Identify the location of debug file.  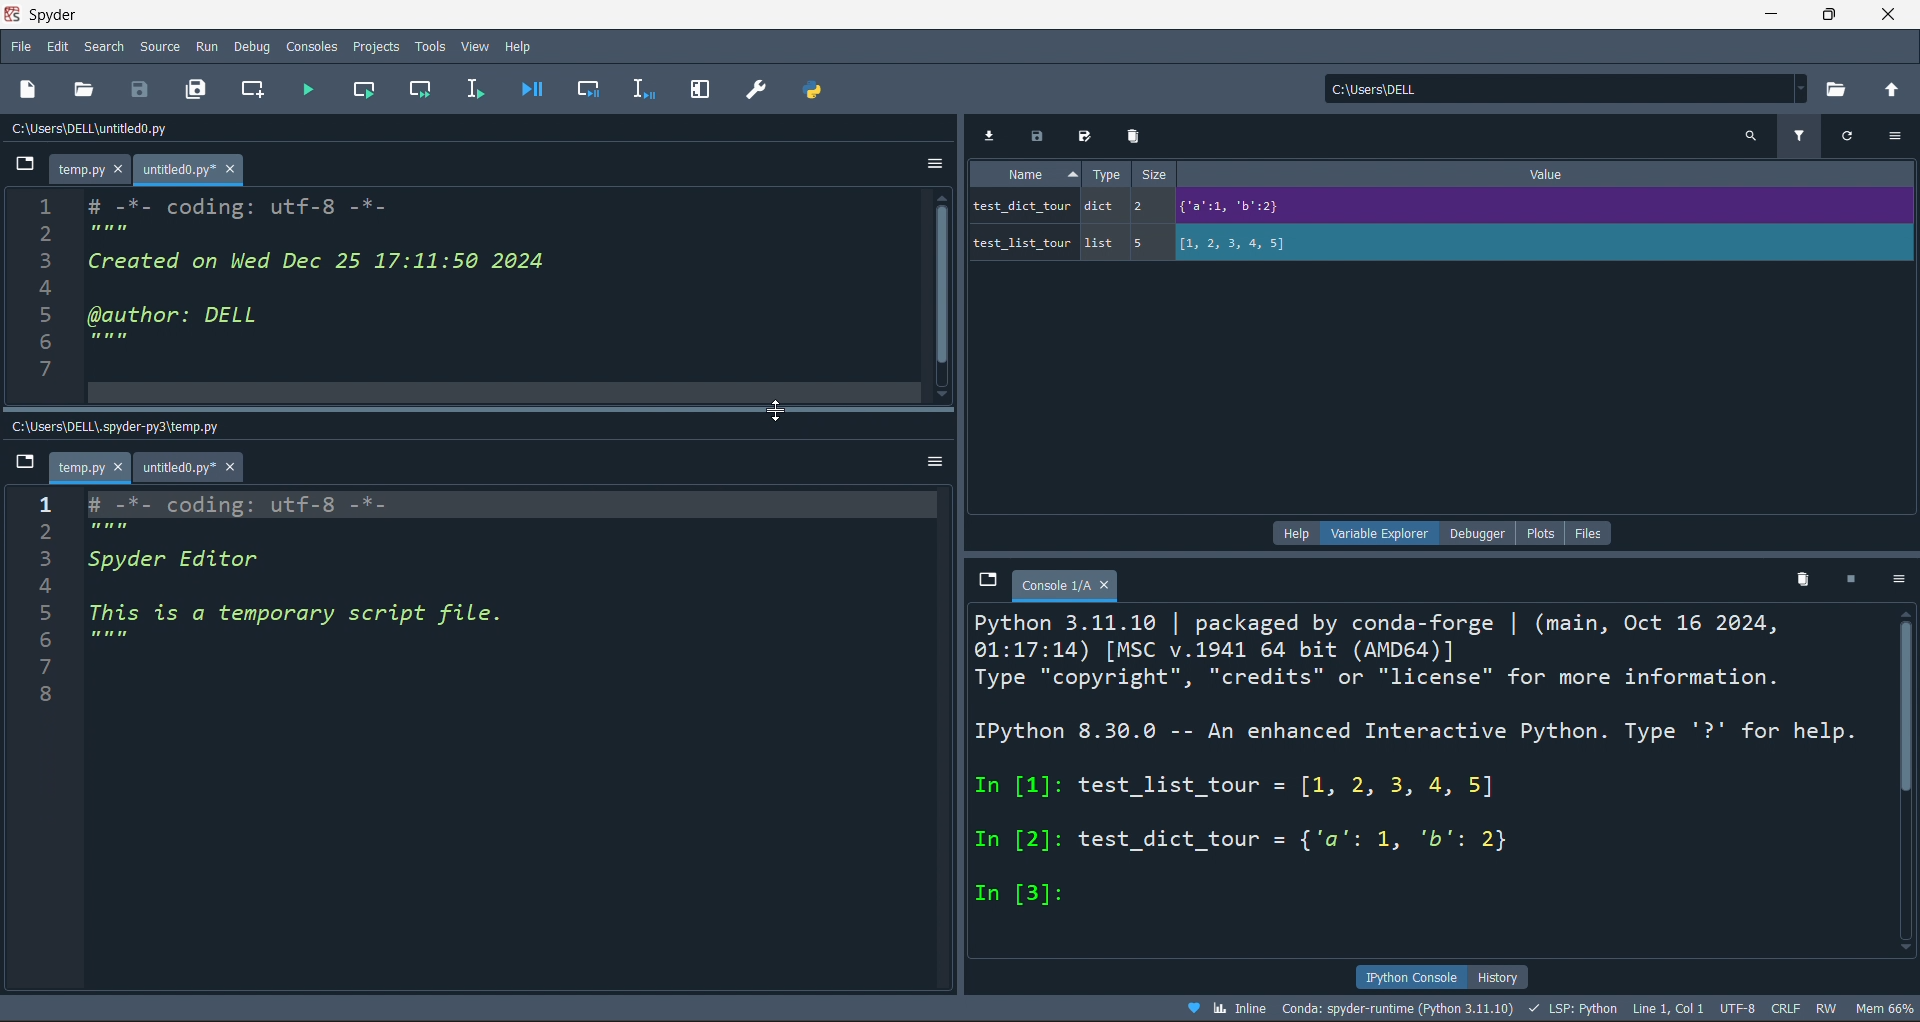
(538, 90).